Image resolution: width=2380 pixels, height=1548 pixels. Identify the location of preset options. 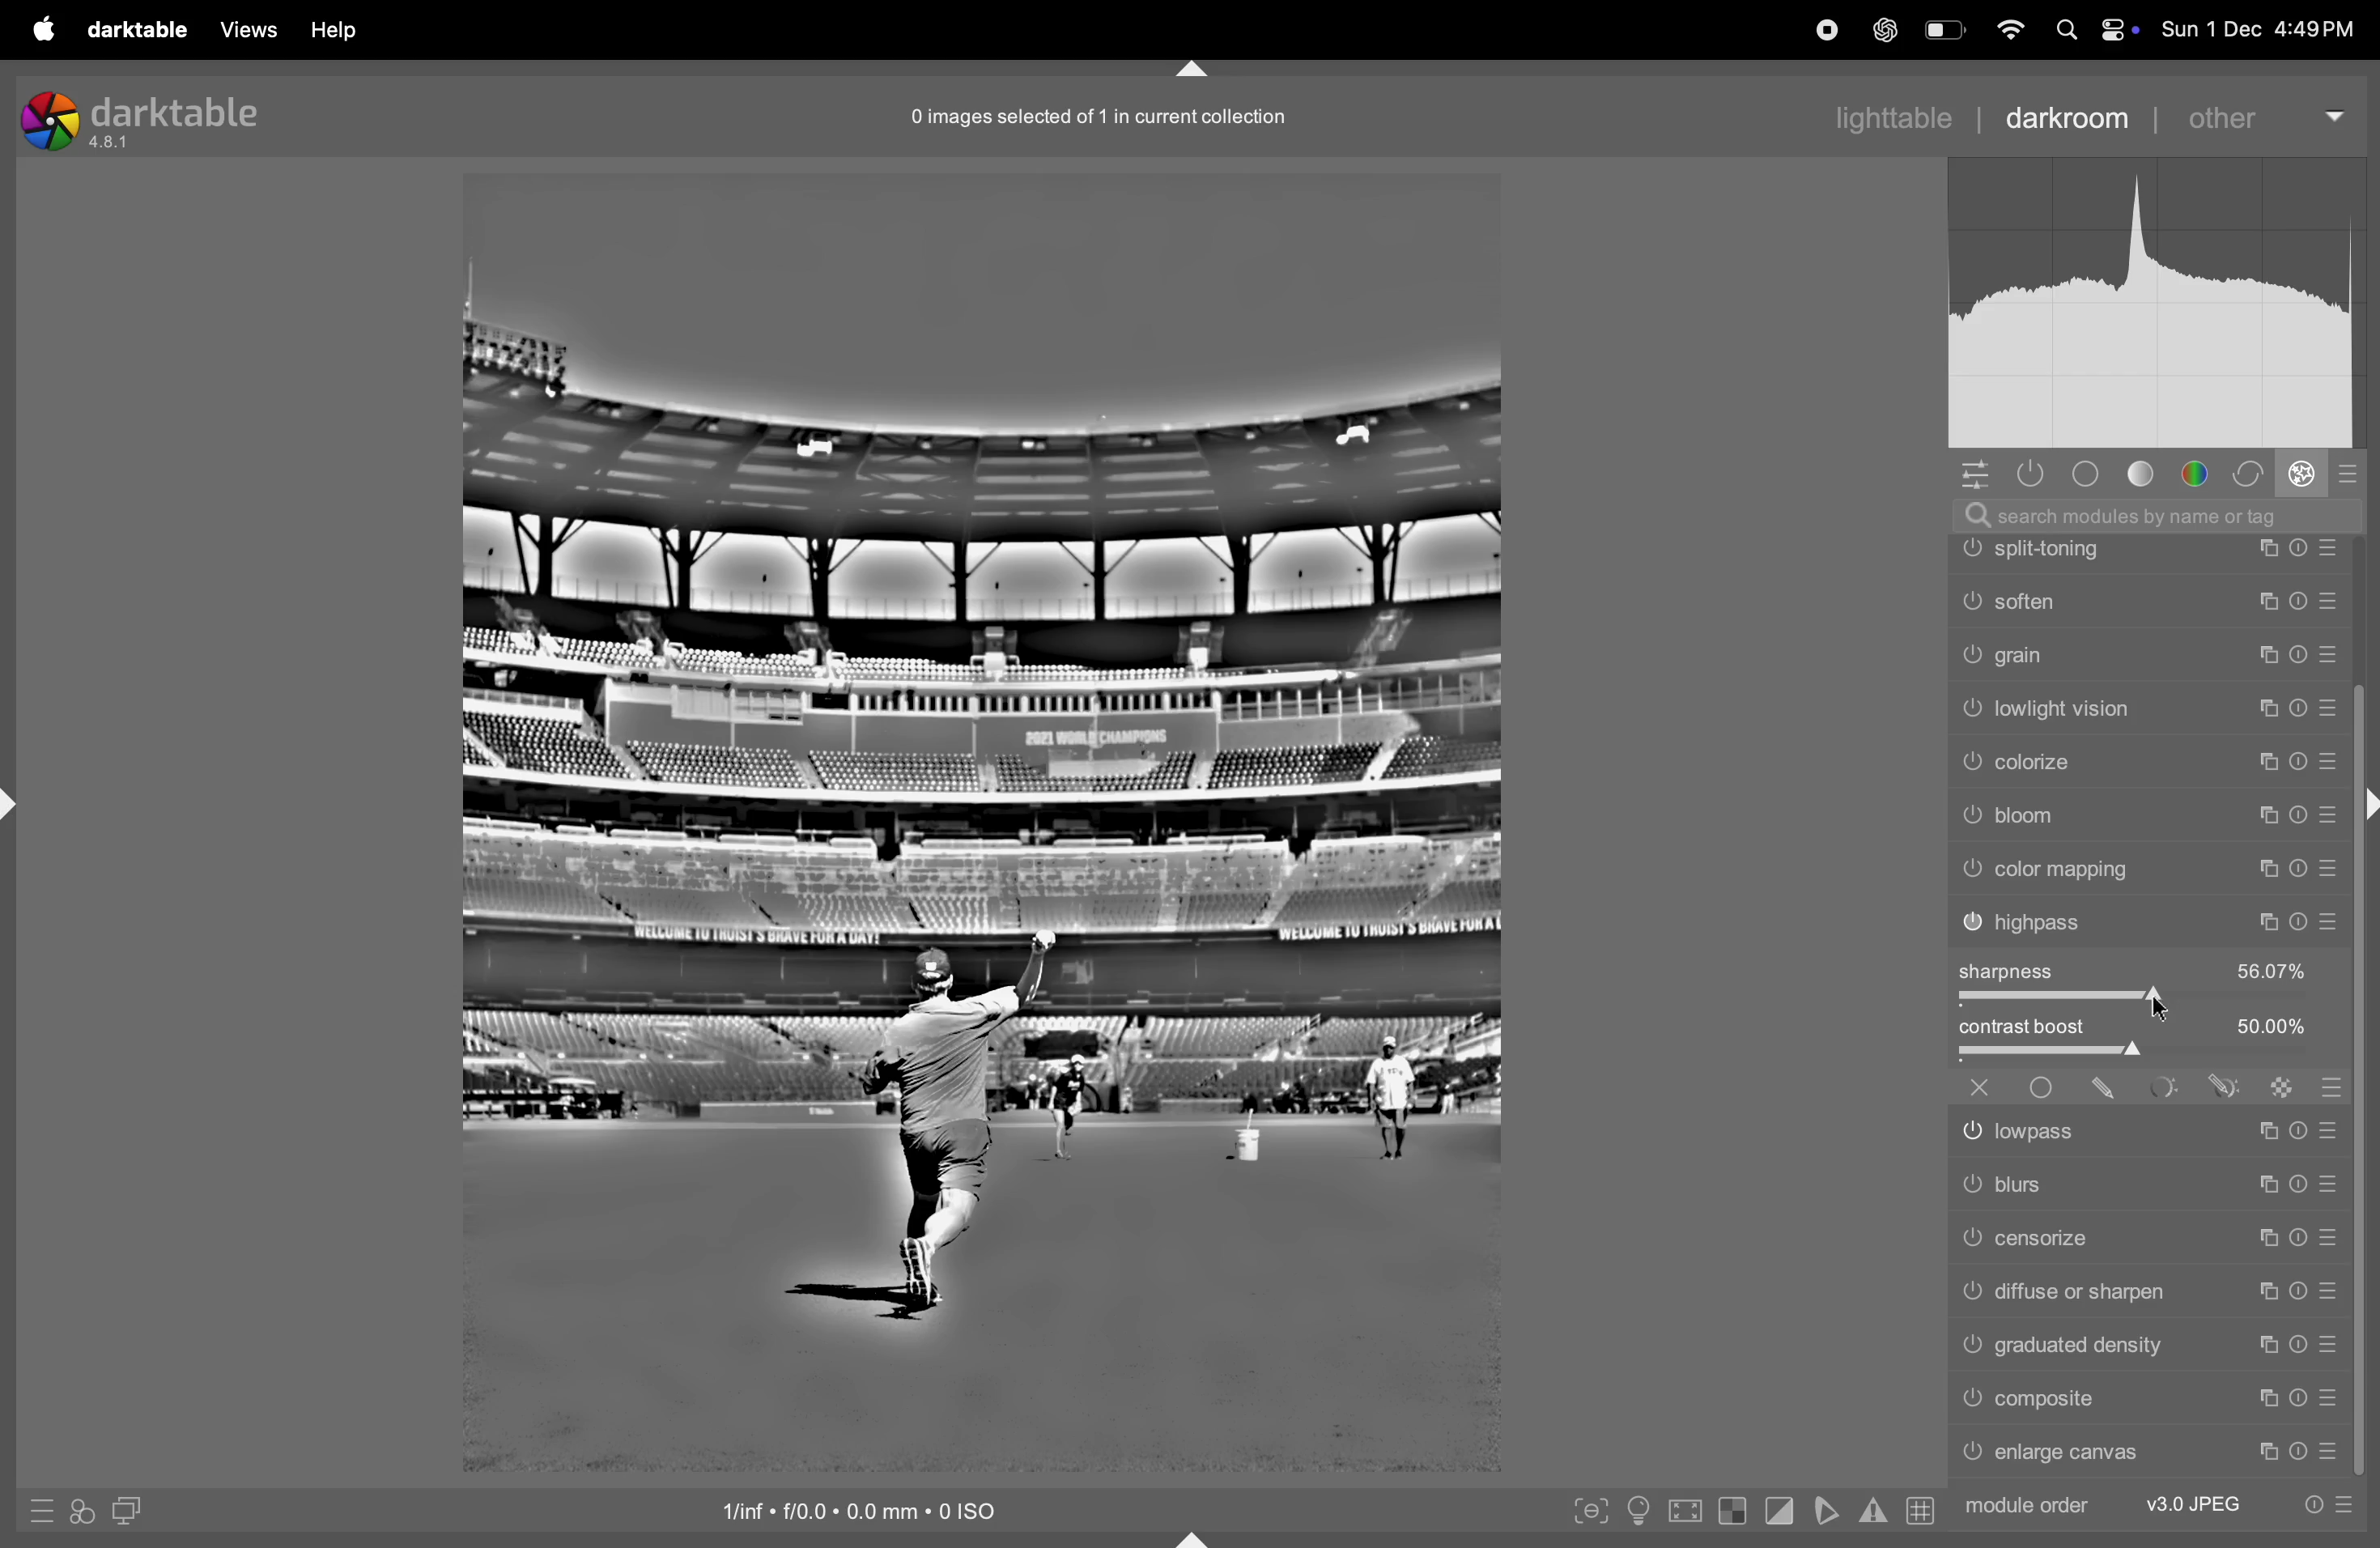
(2328, 1505).